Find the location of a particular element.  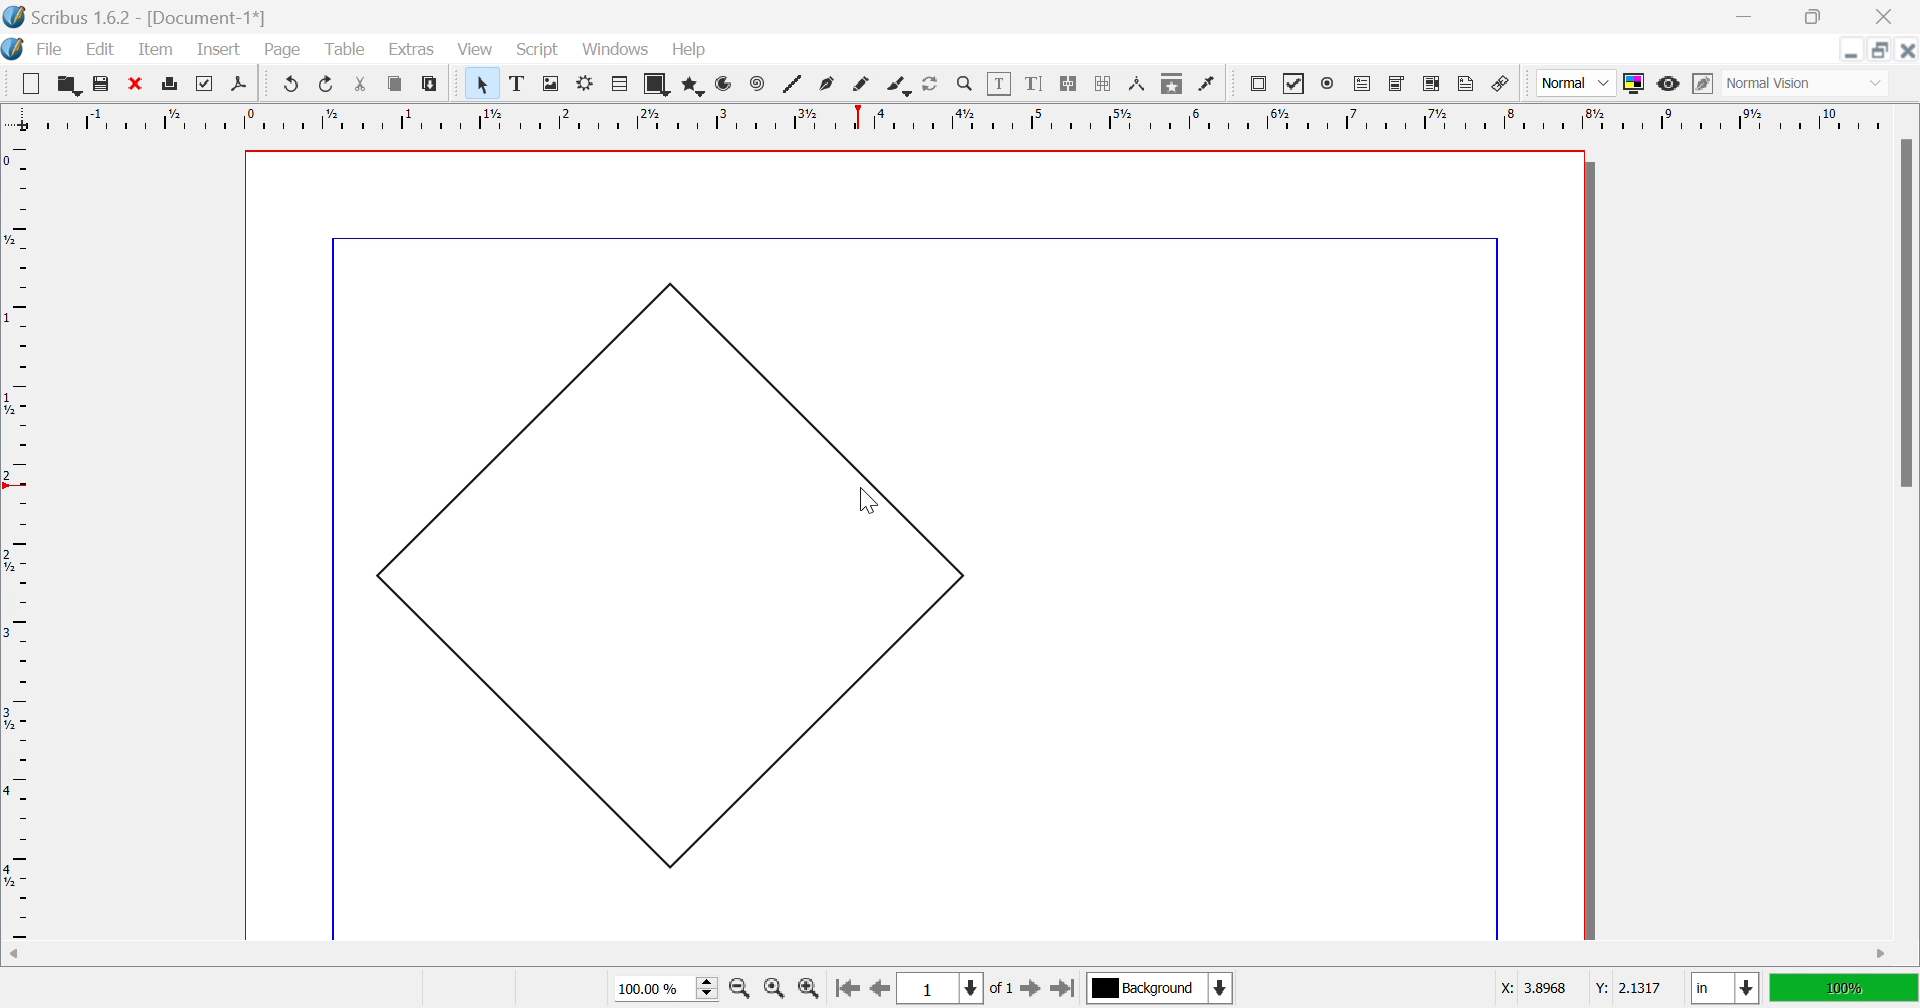

Redo is located at coordinates (328, 83).